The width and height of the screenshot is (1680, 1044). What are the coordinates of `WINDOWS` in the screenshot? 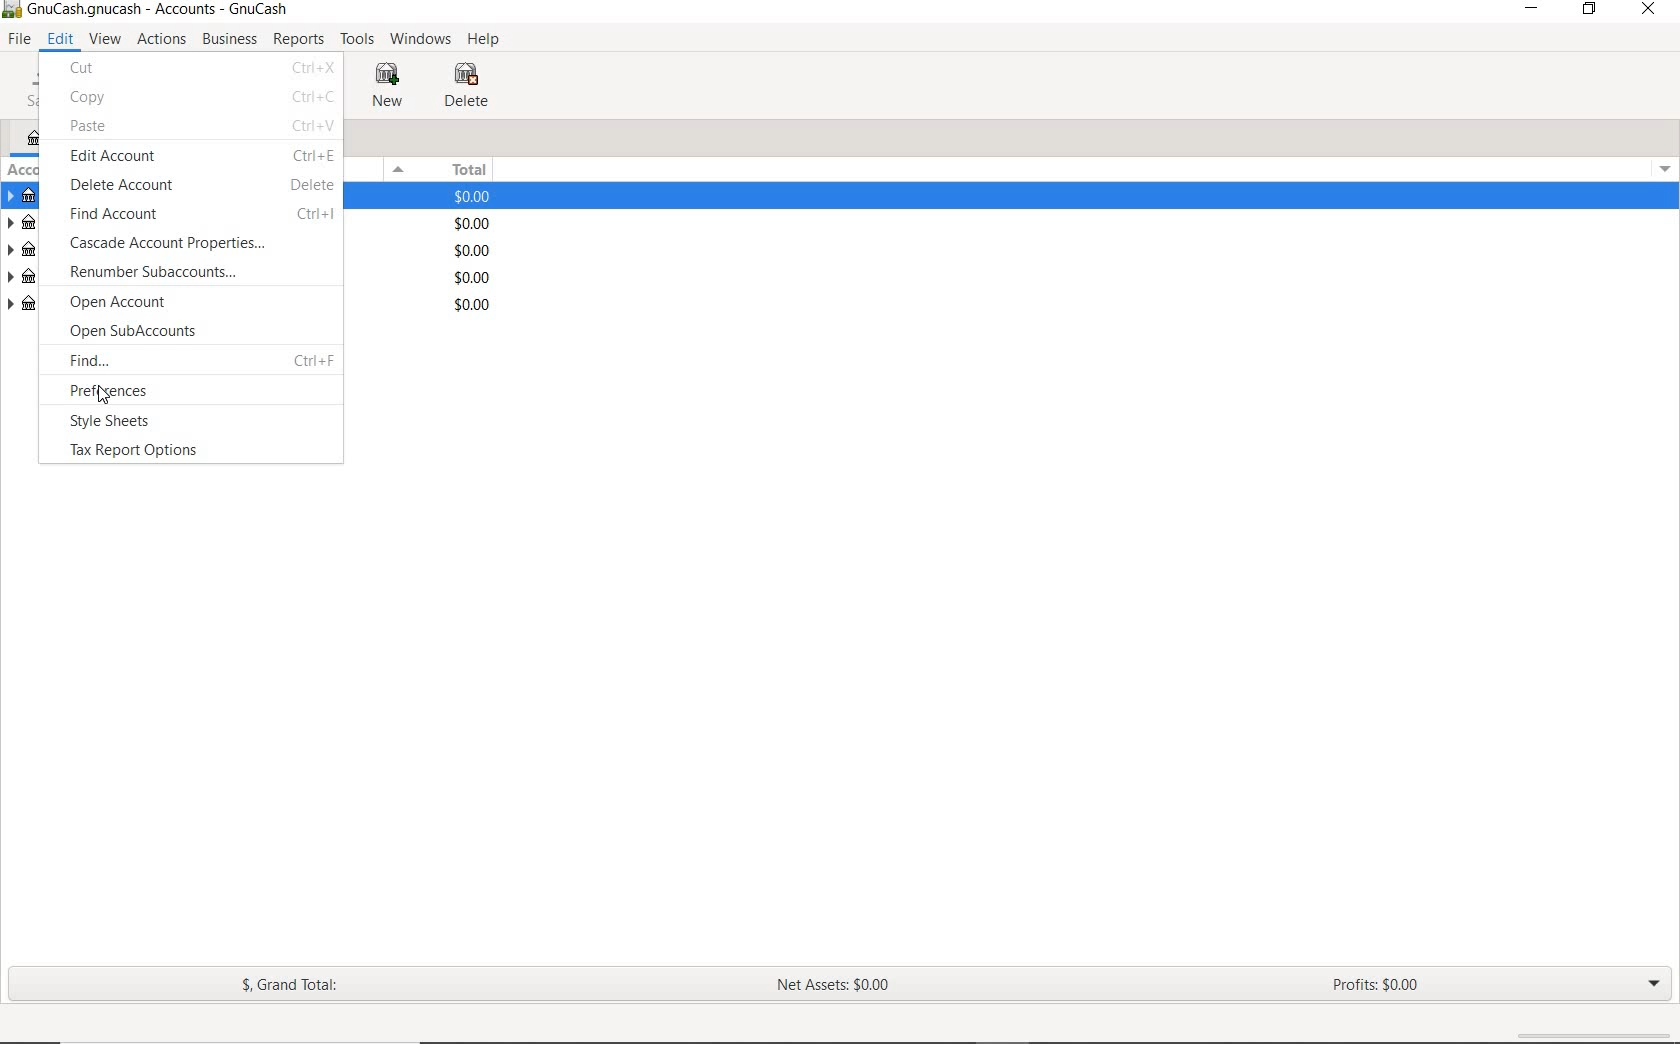 It's located at (424, 38).